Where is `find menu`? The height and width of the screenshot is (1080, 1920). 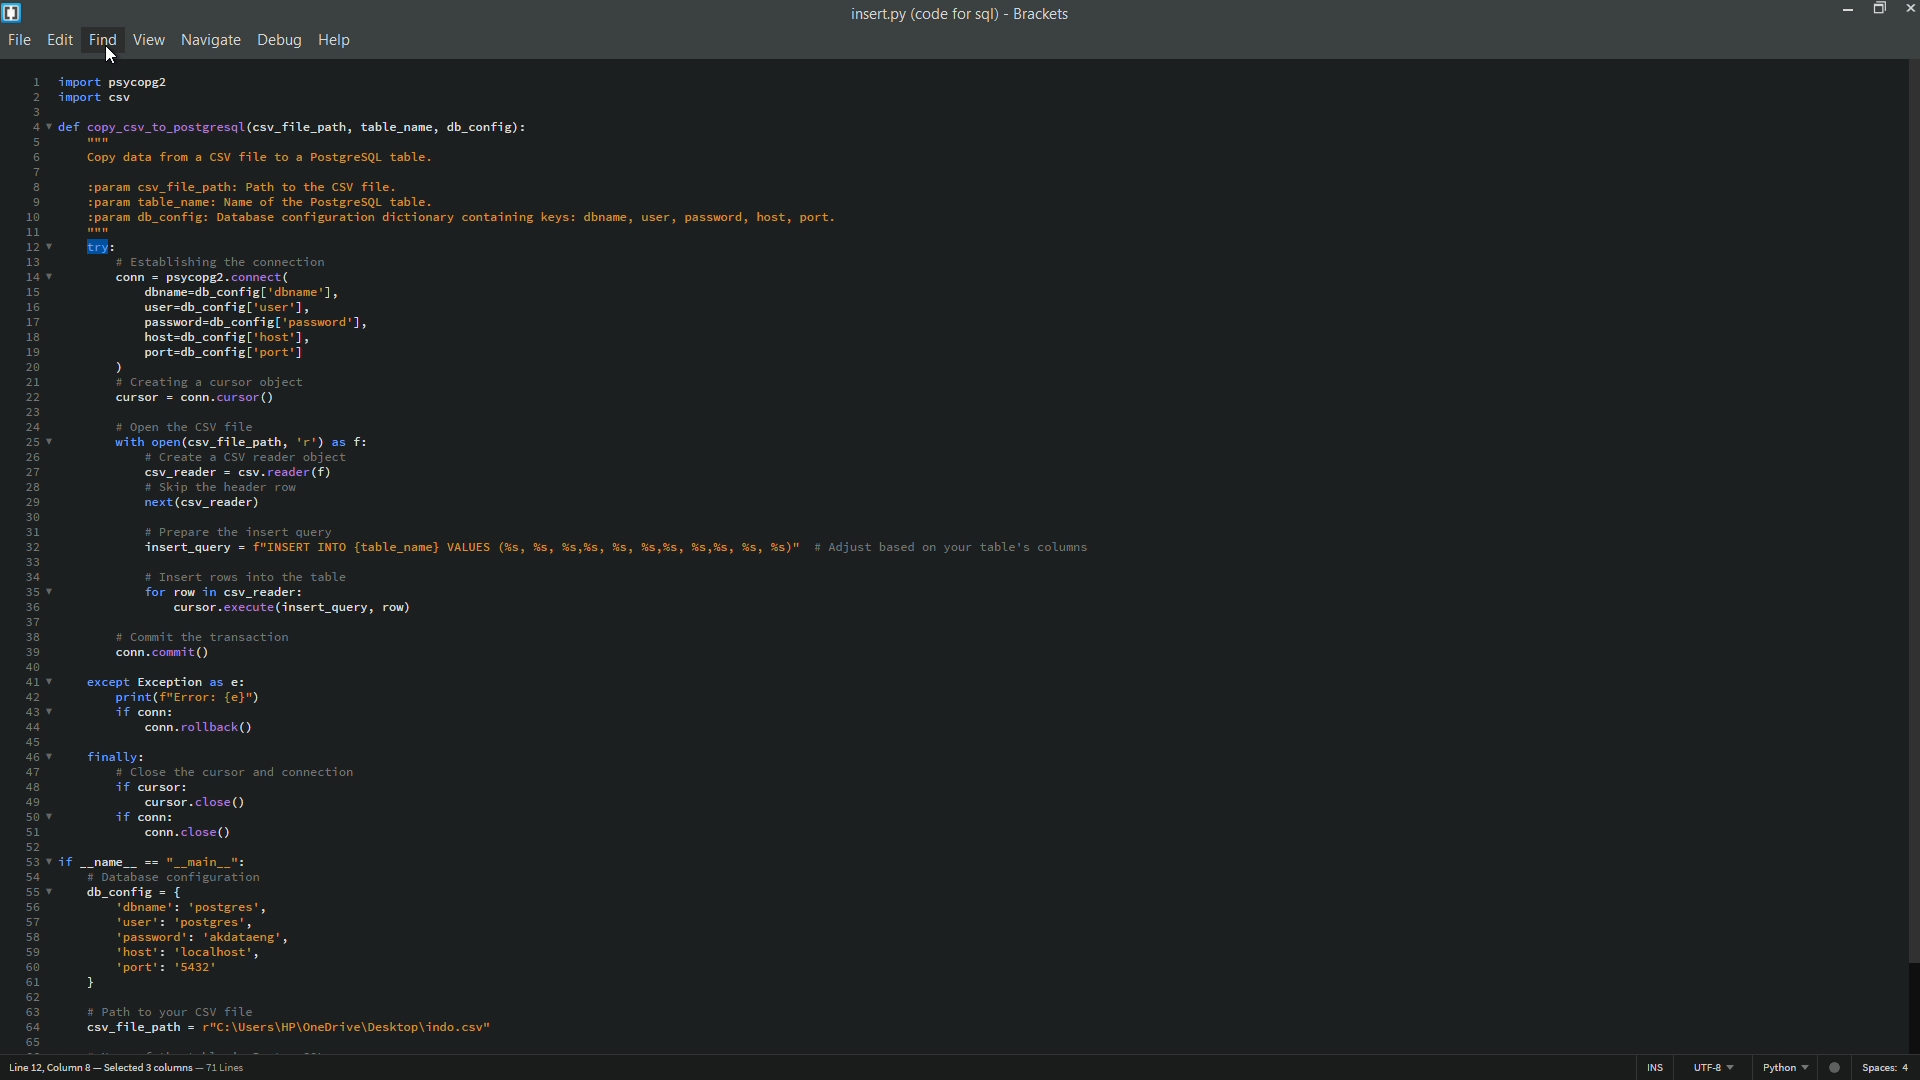
find menu is located at coordinates (100, 39).